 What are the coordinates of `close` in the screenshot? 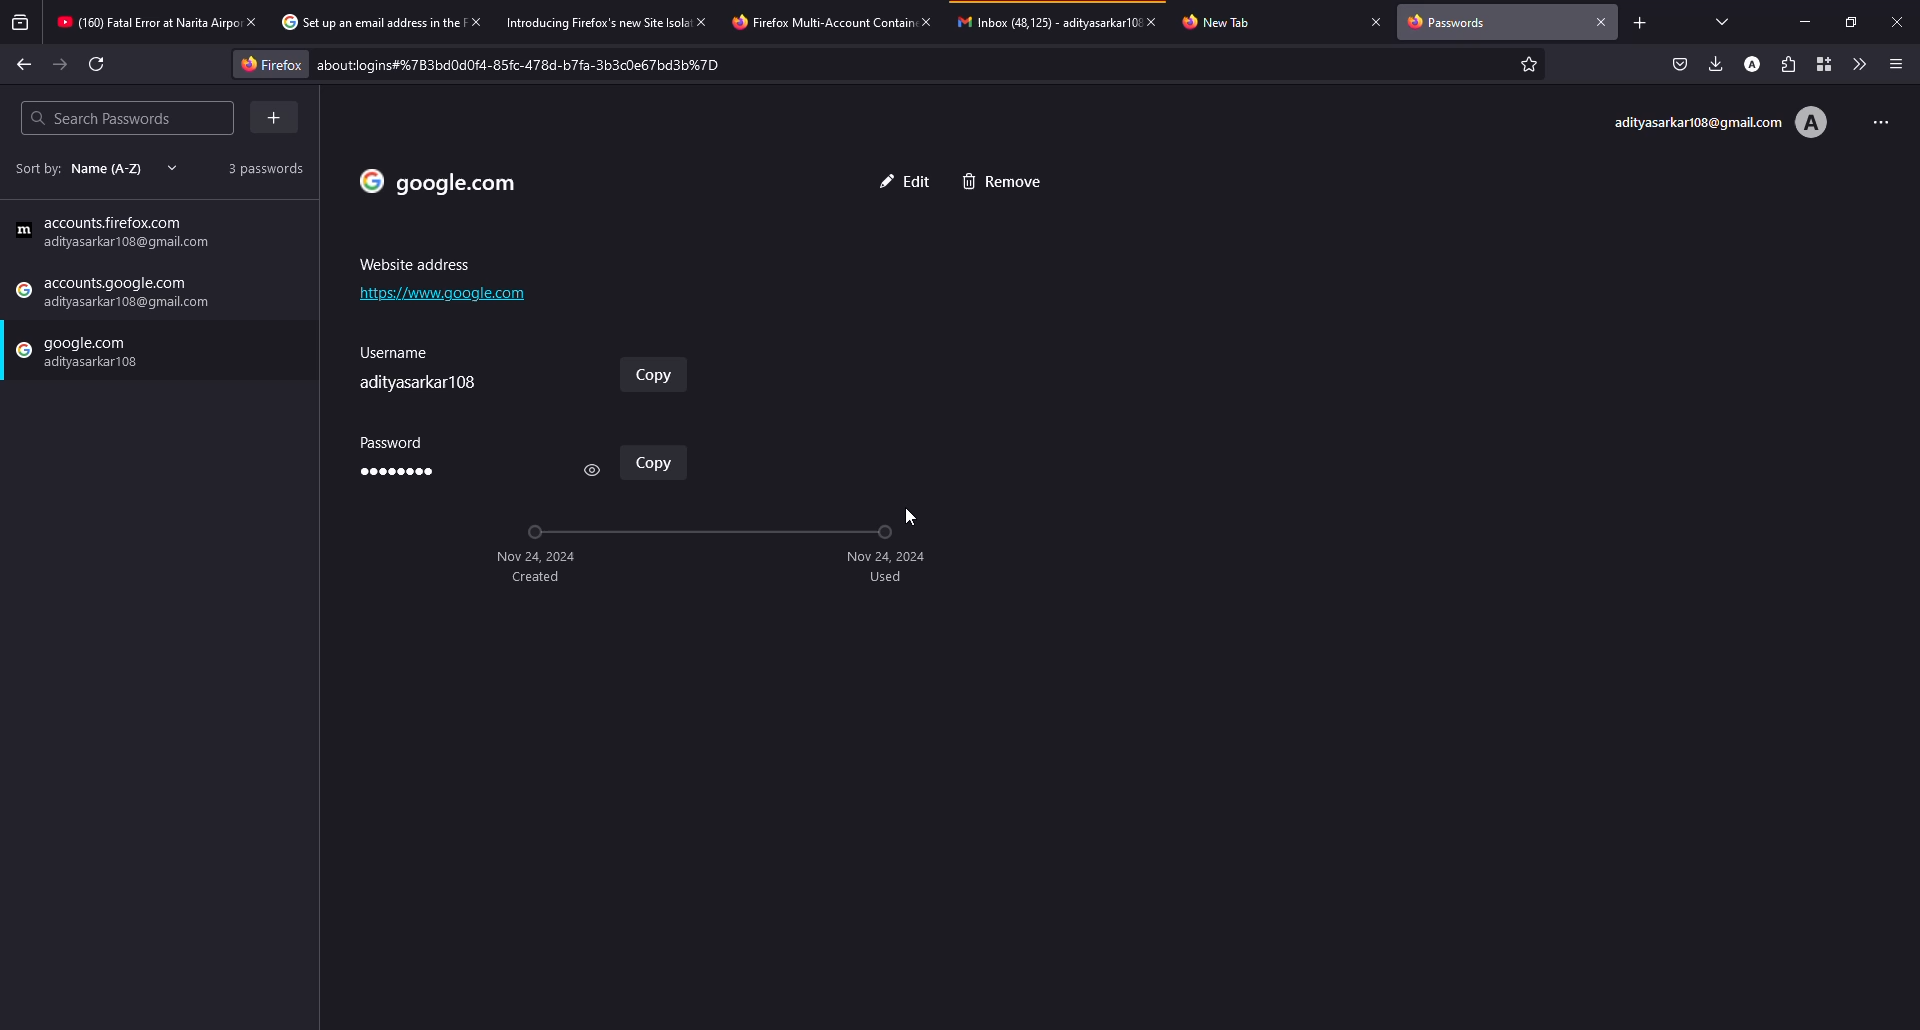 It's located at (1376, 21).